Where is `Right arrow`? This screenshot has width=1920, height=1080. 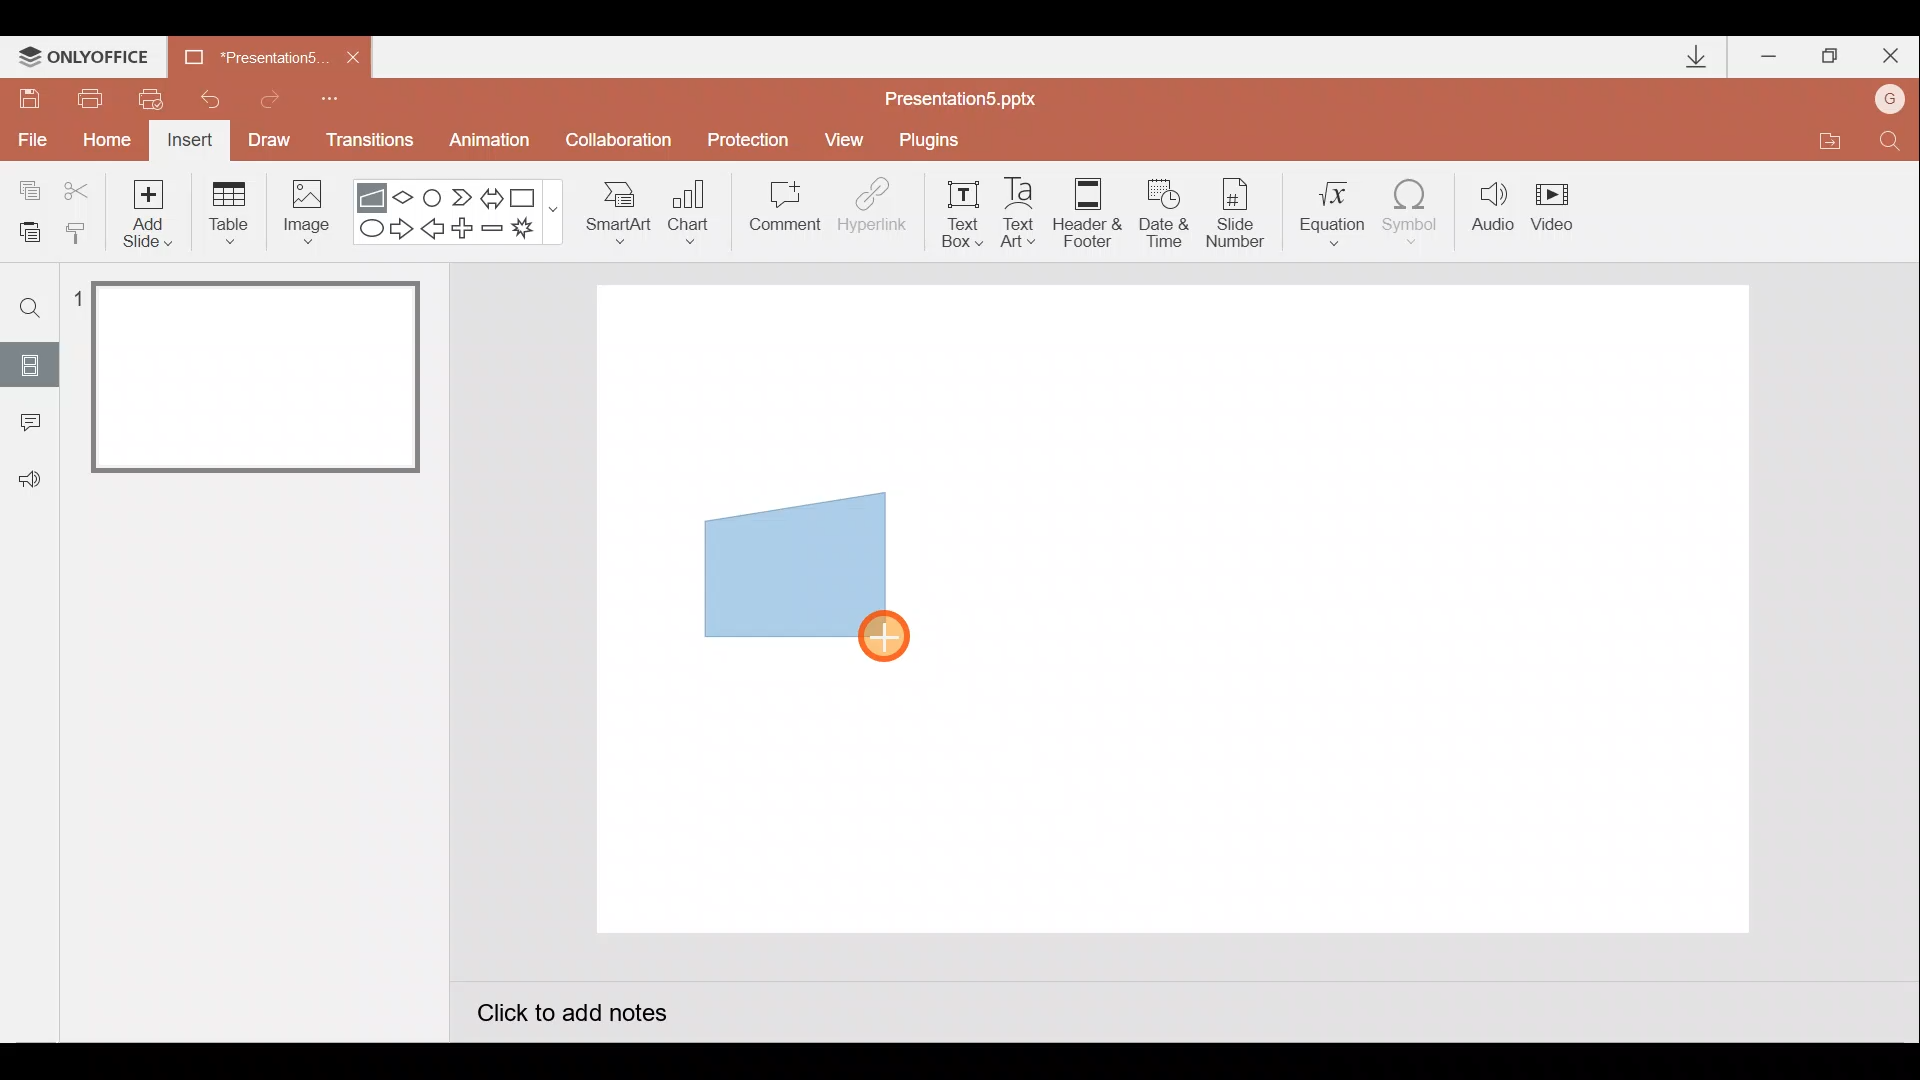
Right arrow is located at coordinates (404, 227).